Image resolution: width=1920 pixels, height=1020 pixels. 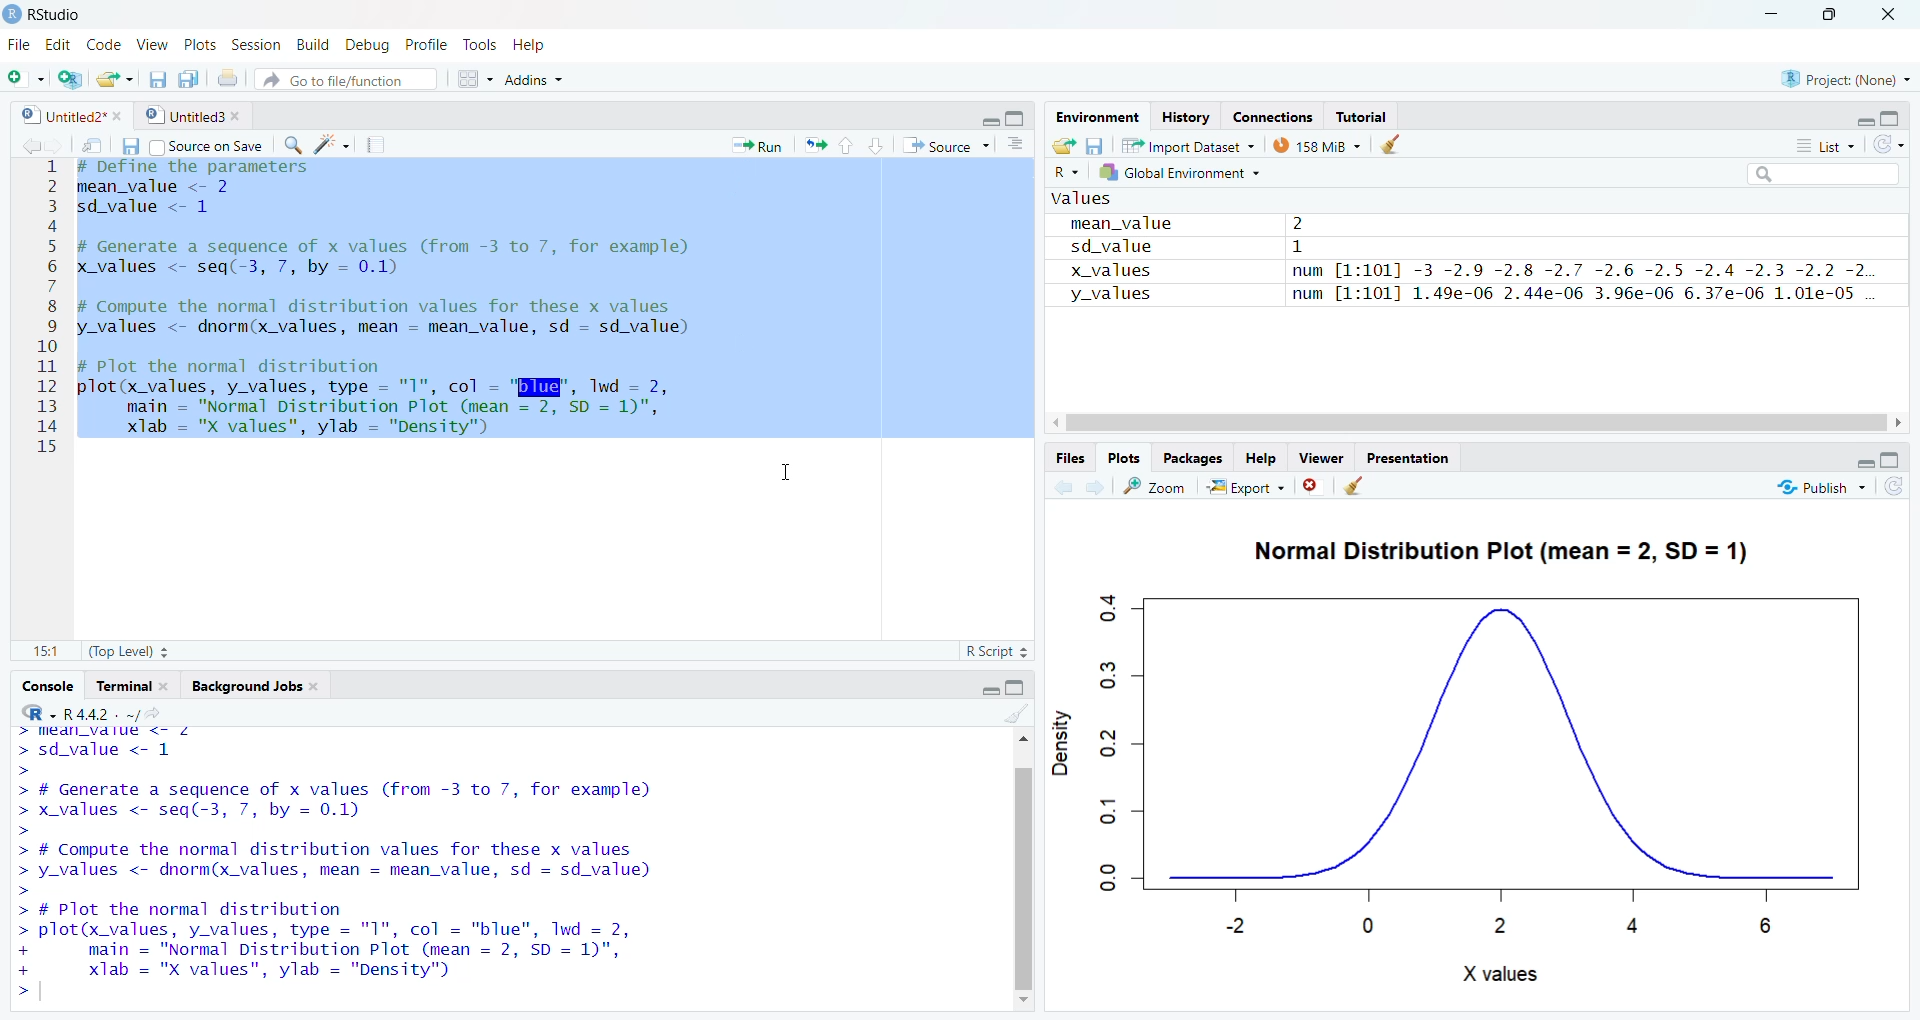 I want to click on Plots, so click(x=199, y=41).